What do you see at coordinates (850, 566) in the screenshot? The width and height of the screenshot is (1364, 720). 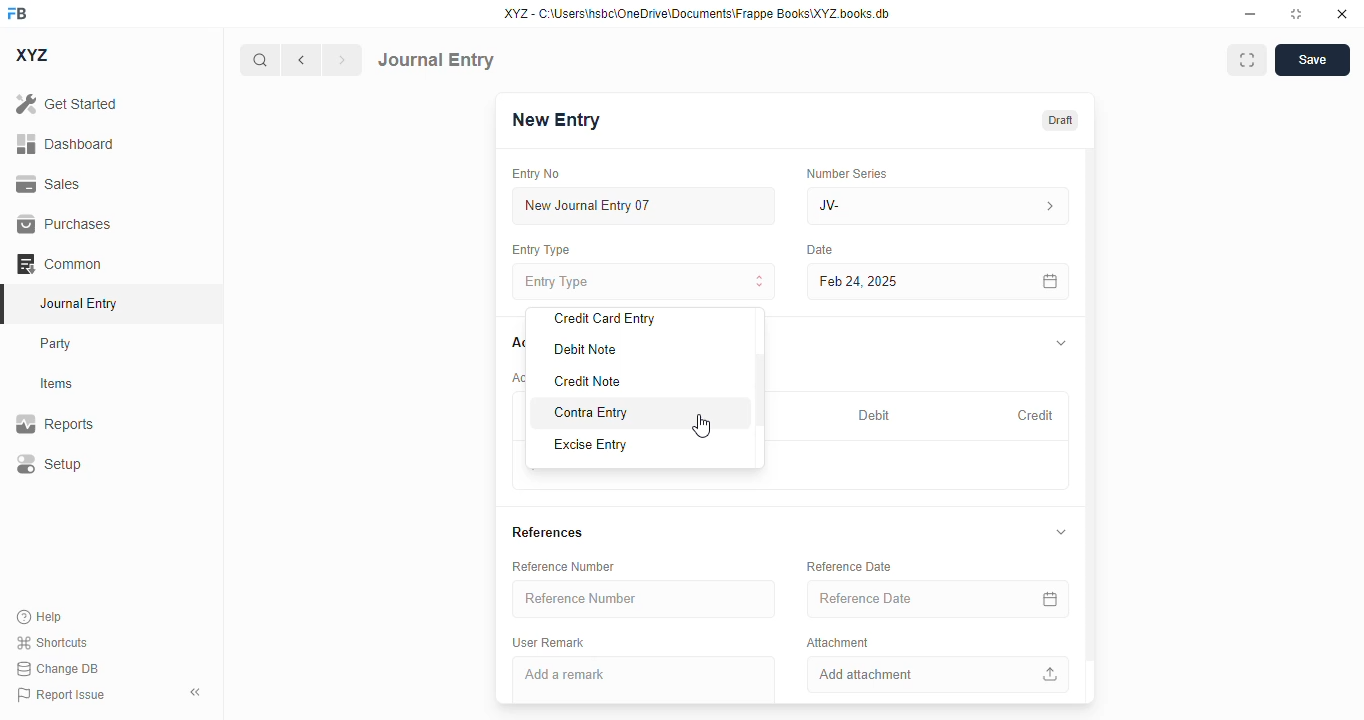 I see `reference date` at bounding box center [850, 566].